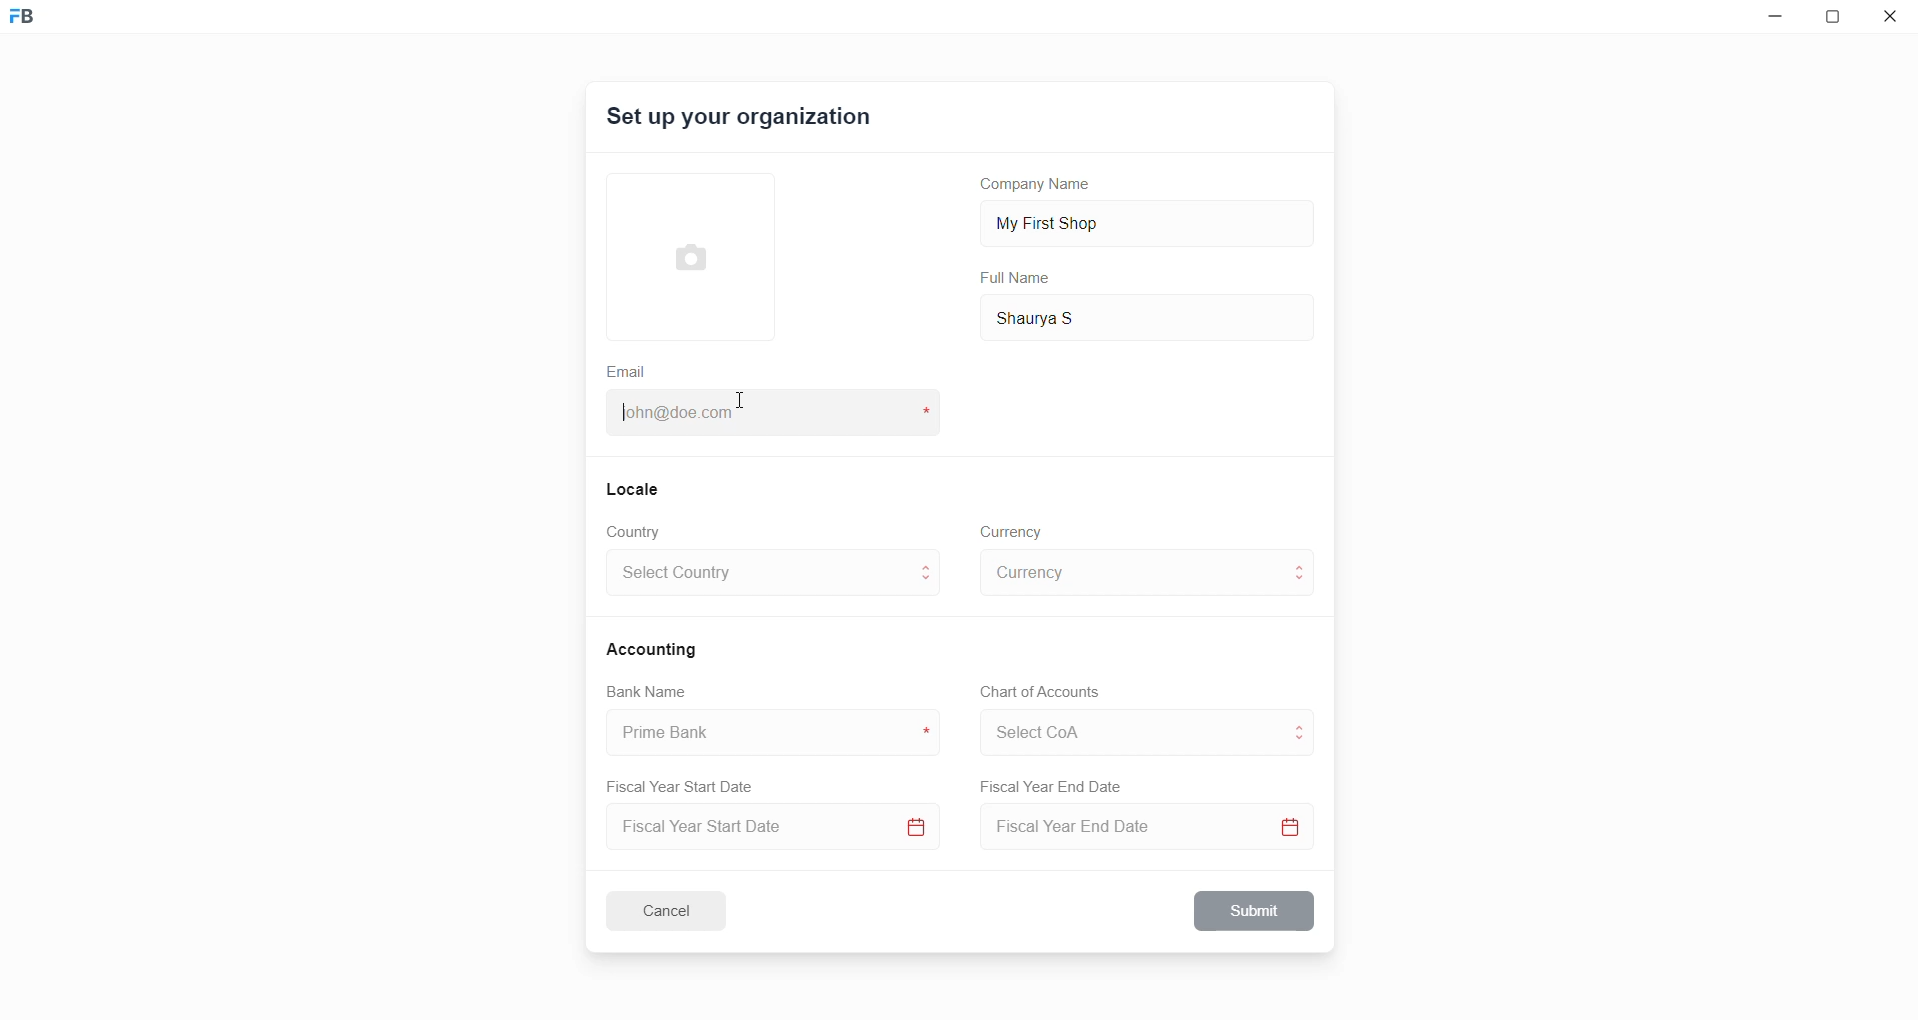 This screenshot has width=1918, height=1020. Describe the element at coordinates (1838, 20) in the screenshot. I see `resize ` at that location.